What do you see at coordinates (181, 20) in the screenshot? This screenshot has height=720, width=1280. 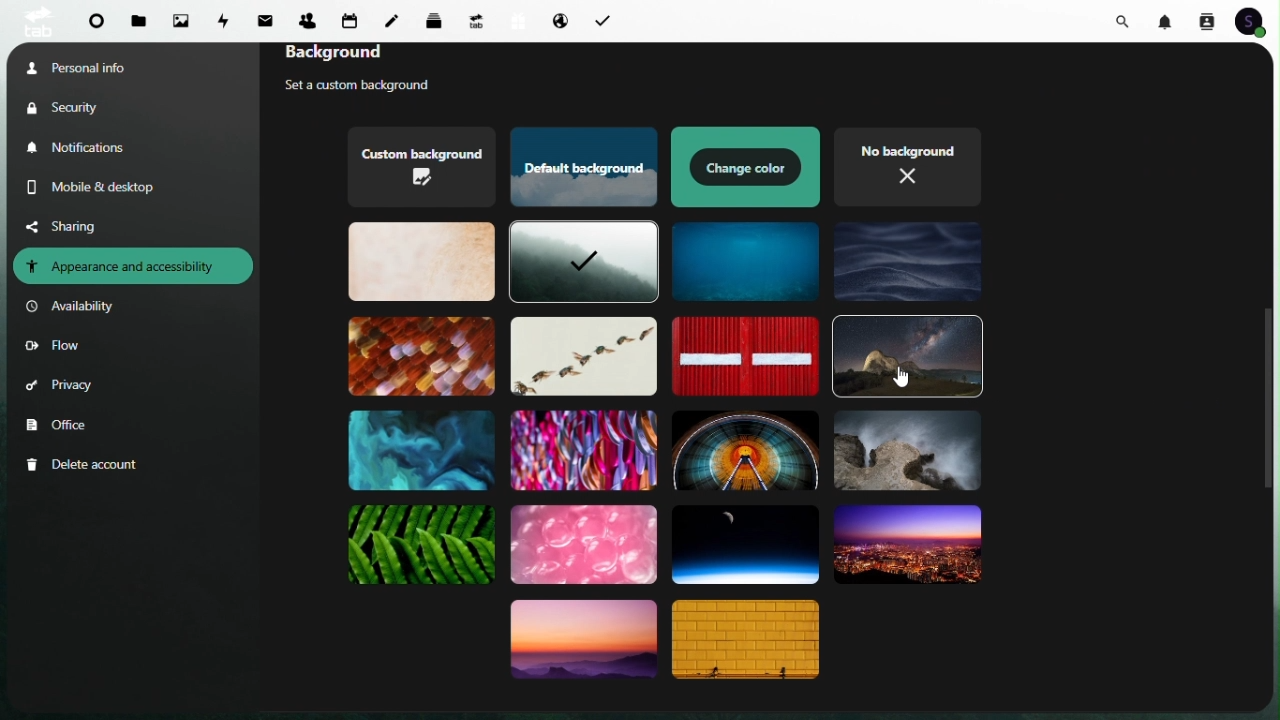 I see `Photos` at bounding box center [181, 20].